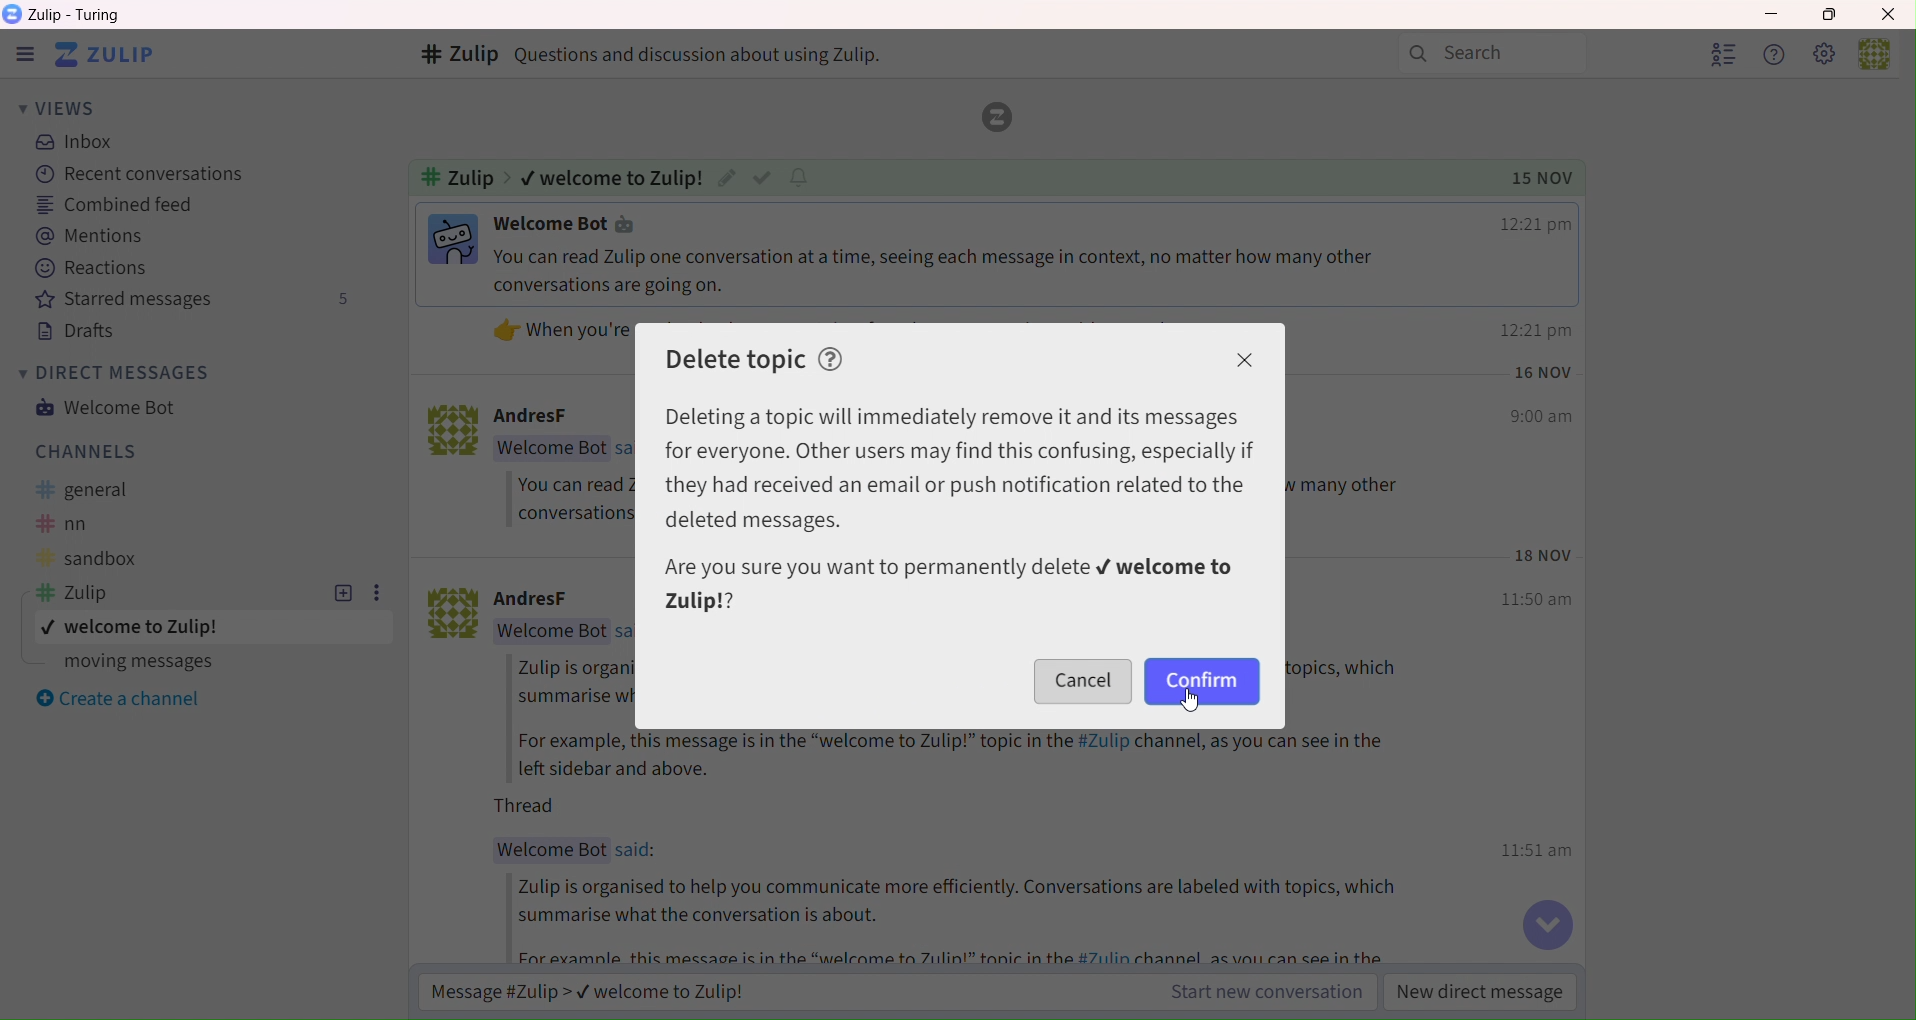 This screenshot has width=1916, height=1020. I want to click on Time, so click(1538, 330).